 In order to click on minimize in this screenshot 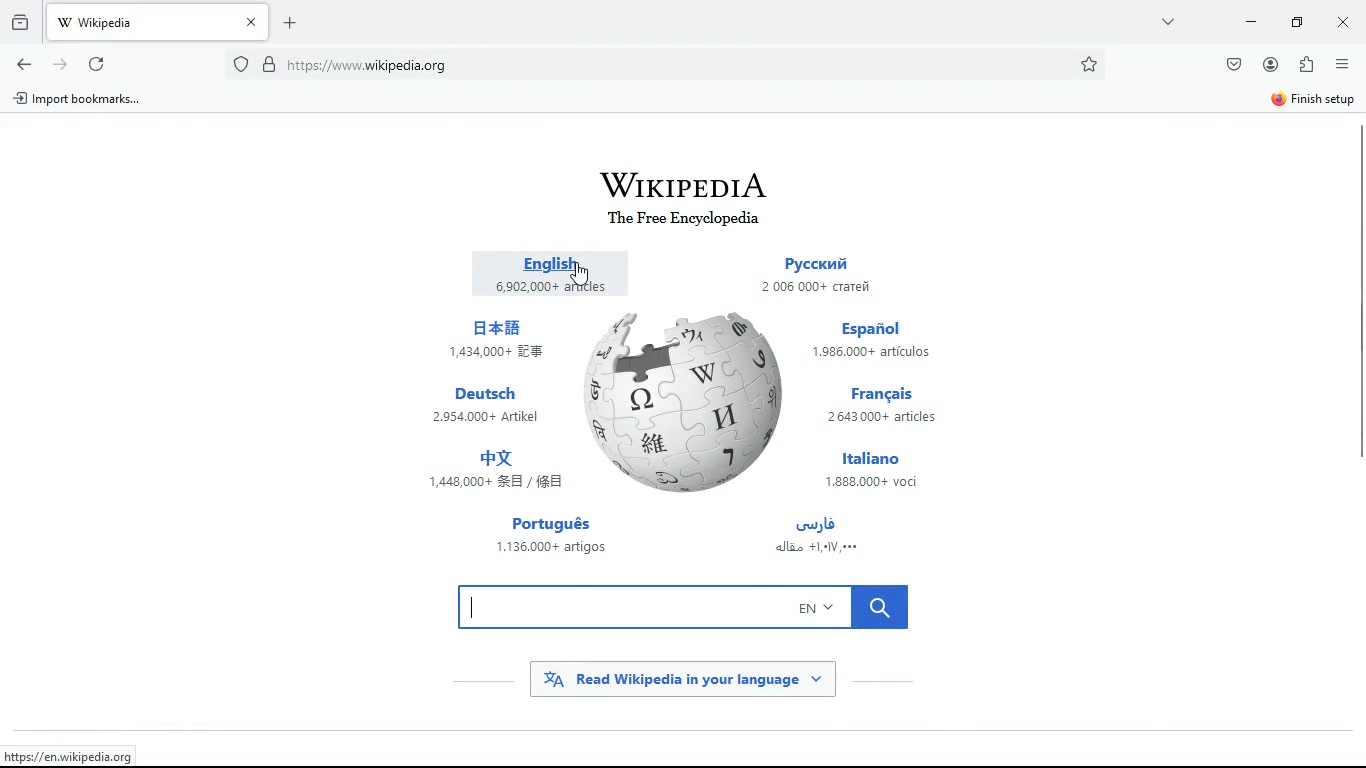, I will do `click(1247, 22)`.